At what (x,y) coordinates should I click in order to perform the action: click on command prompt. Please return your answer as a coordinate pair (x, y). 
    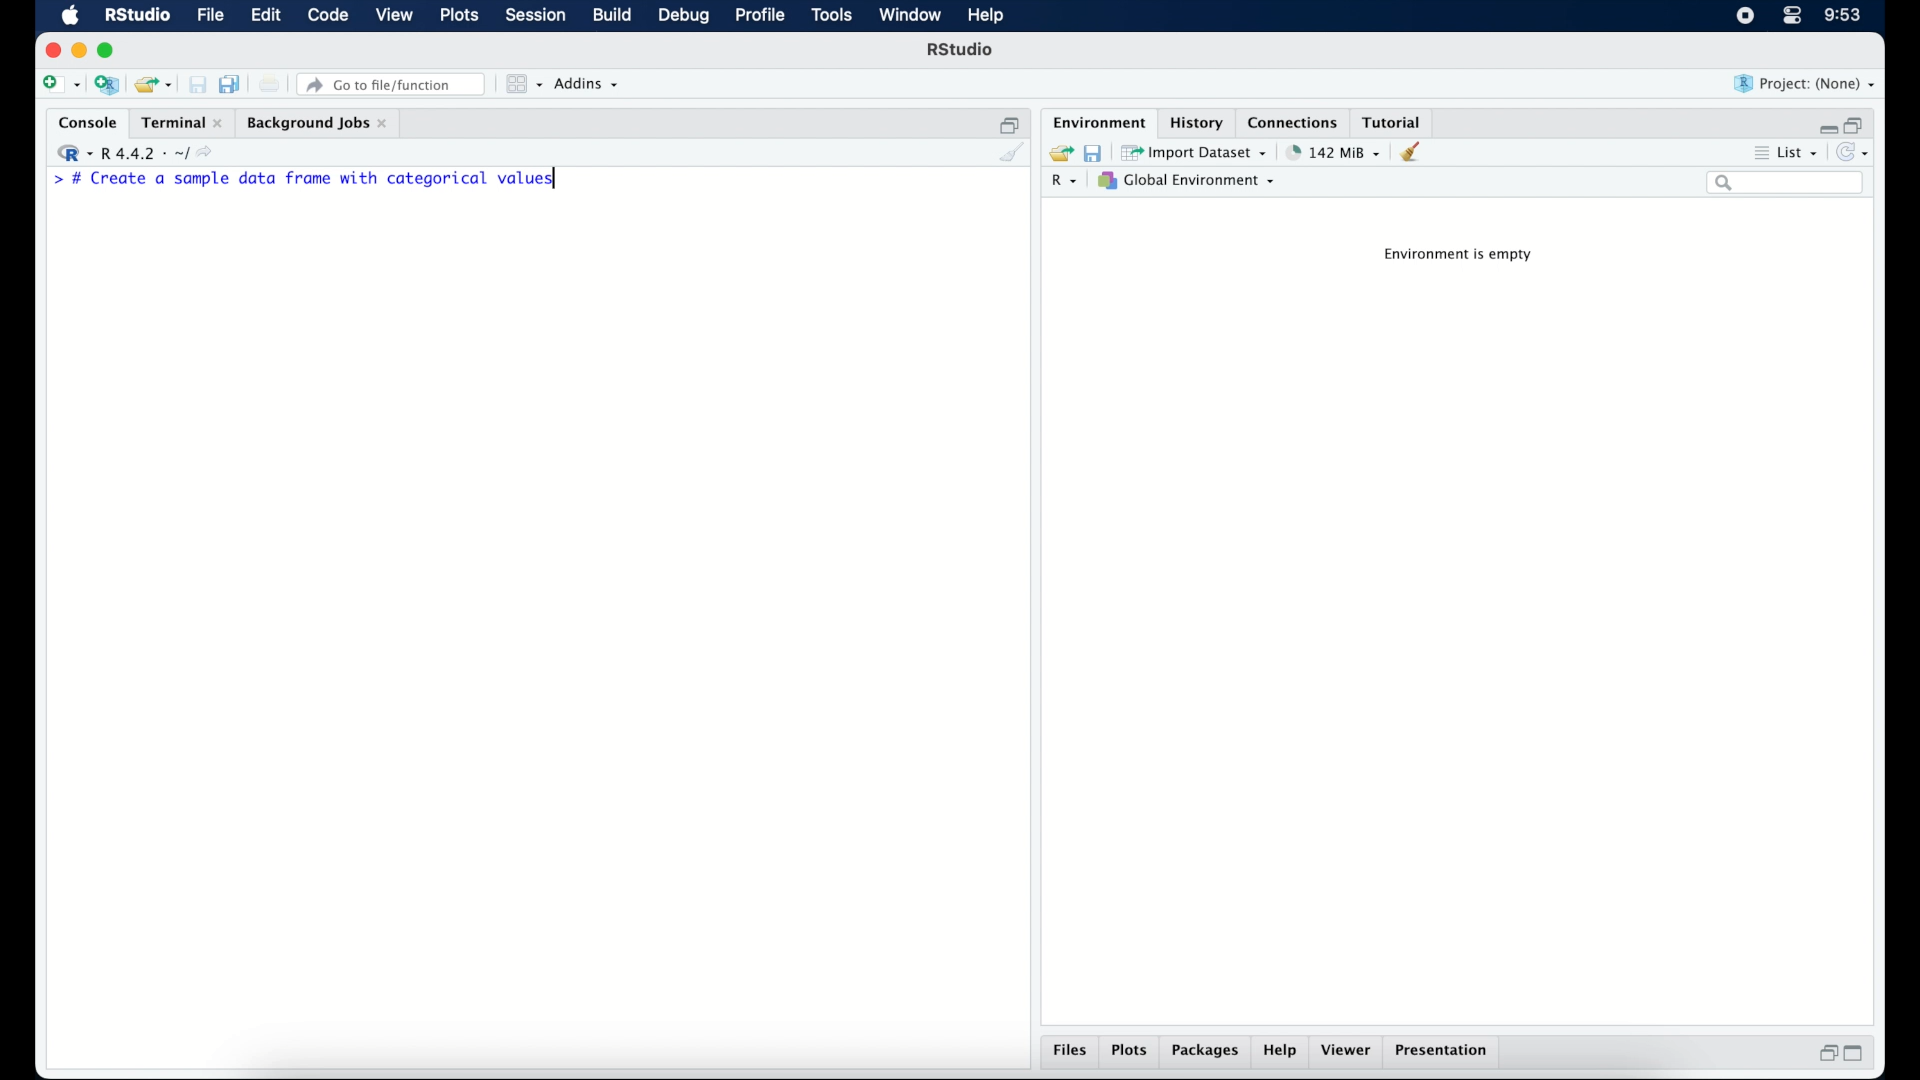
    Looking at the image, I should click on (53, 179).